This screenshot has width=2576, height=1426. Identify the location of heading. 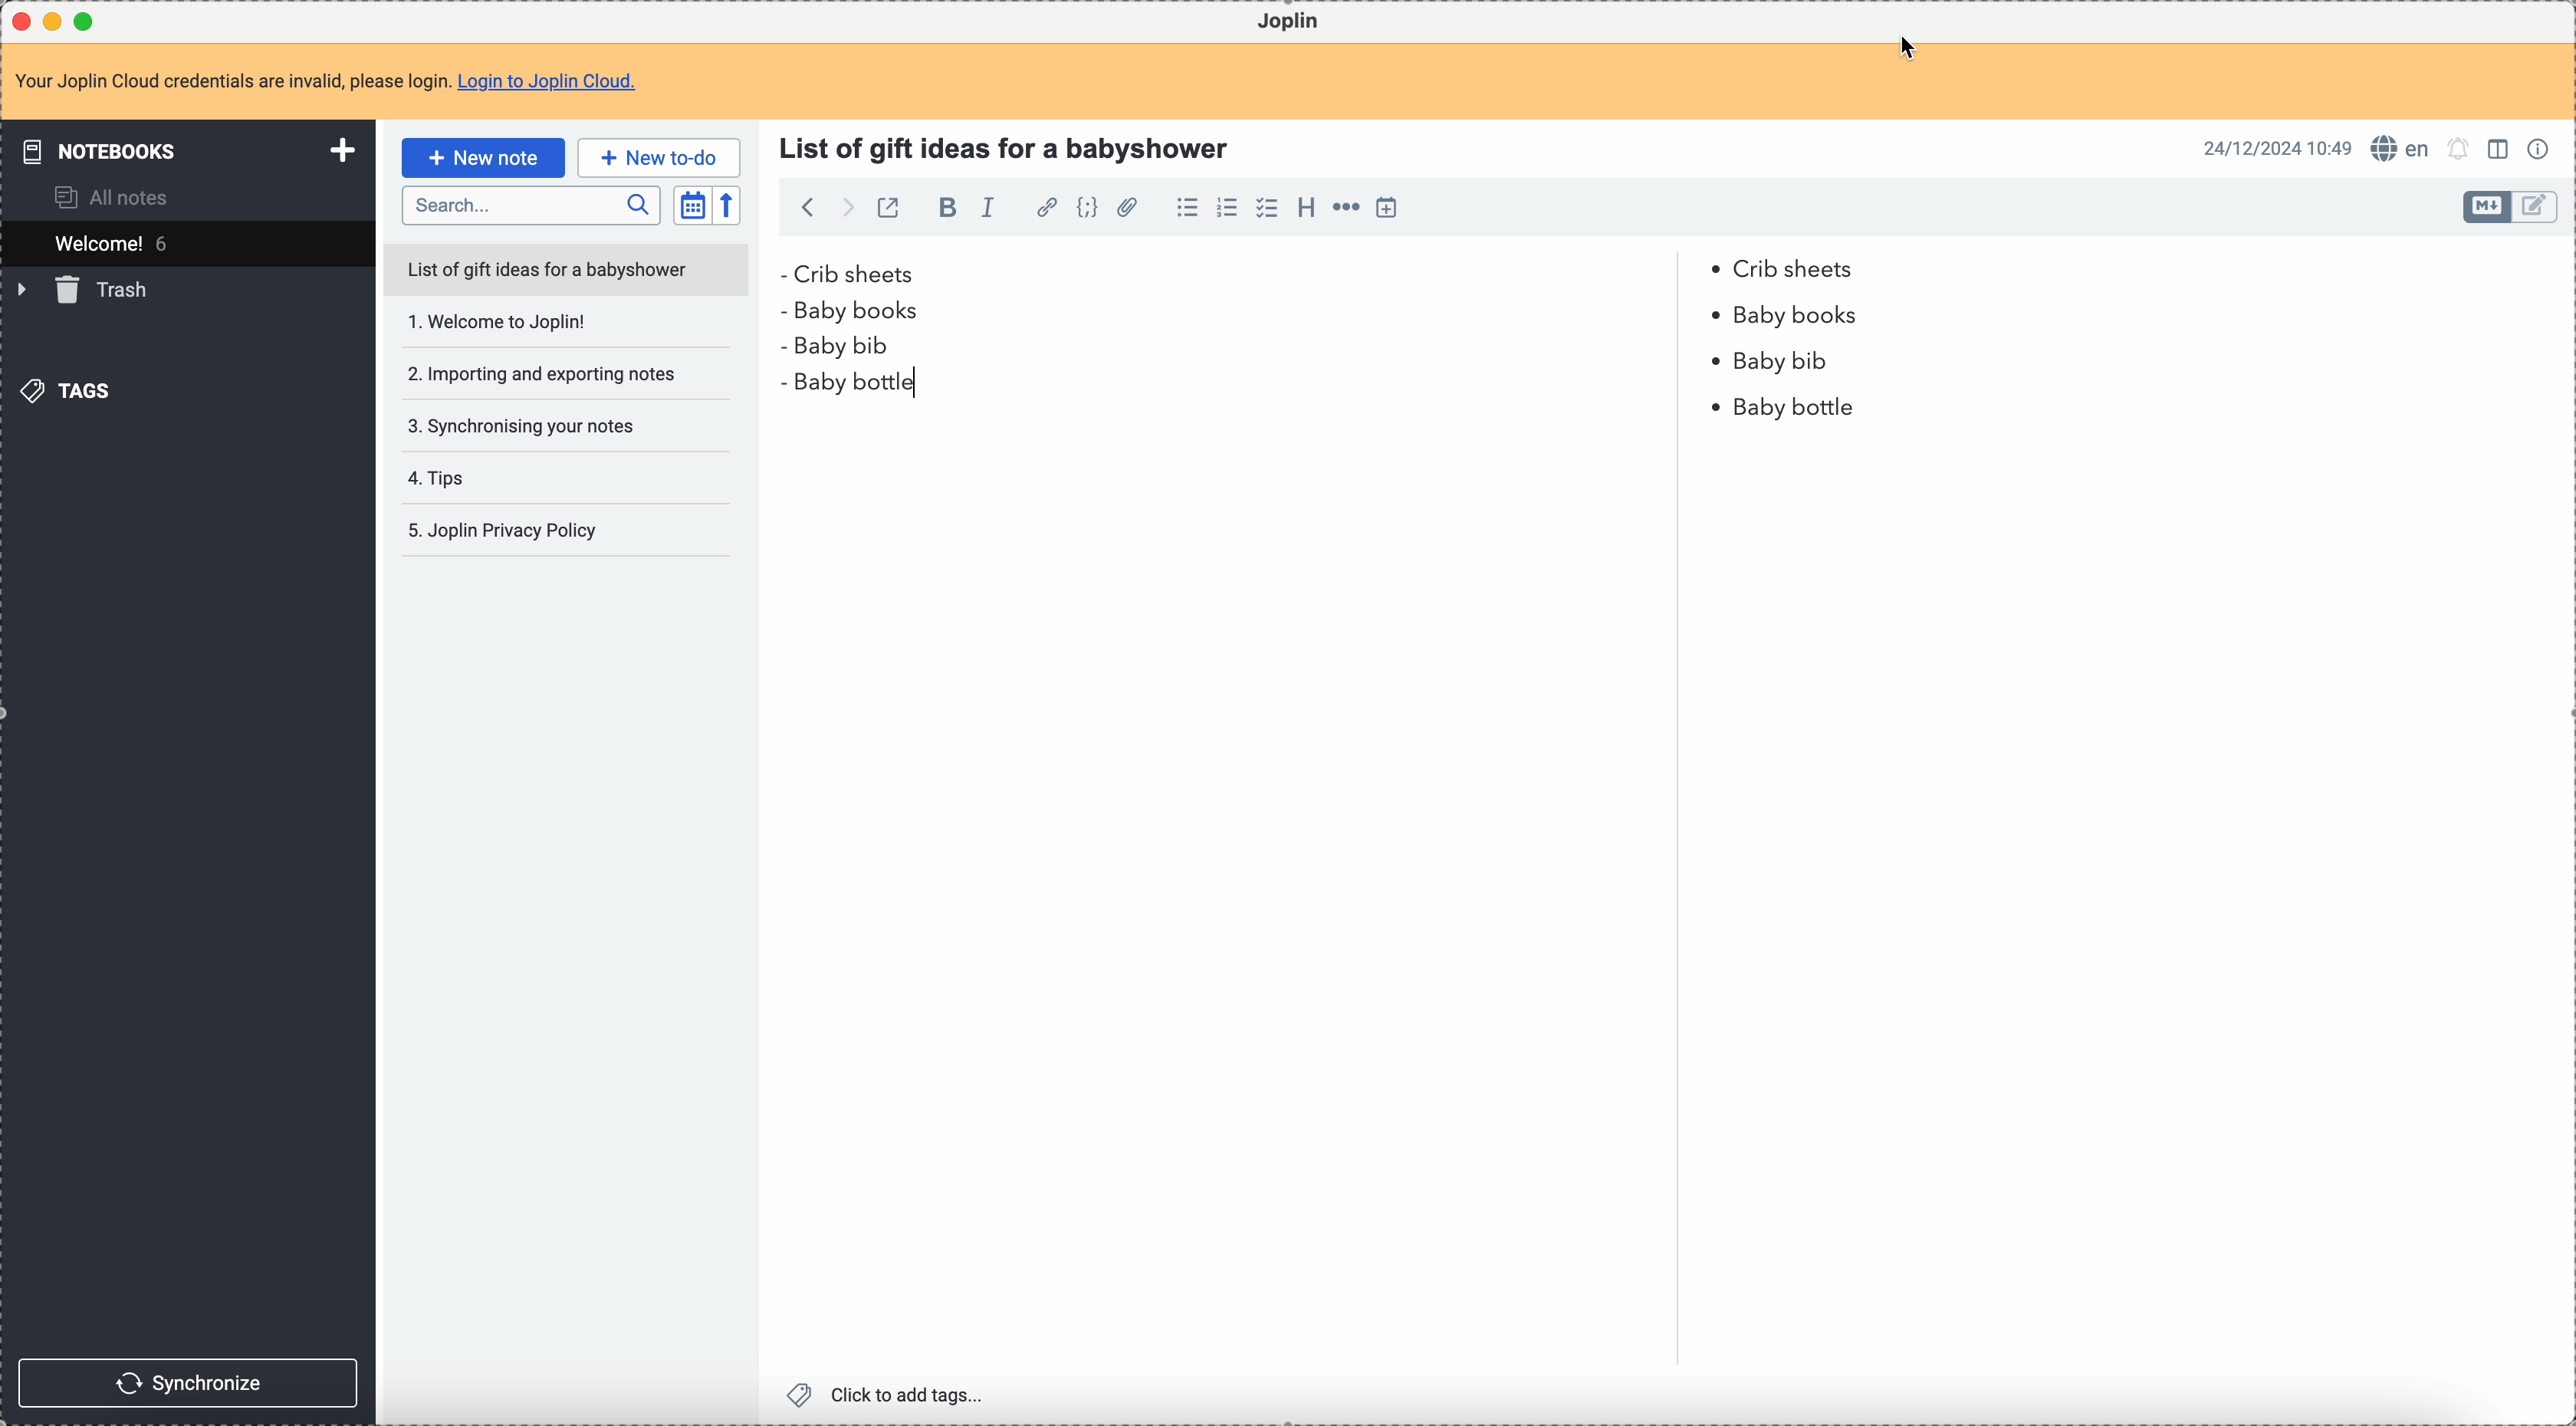
(1306, 212).